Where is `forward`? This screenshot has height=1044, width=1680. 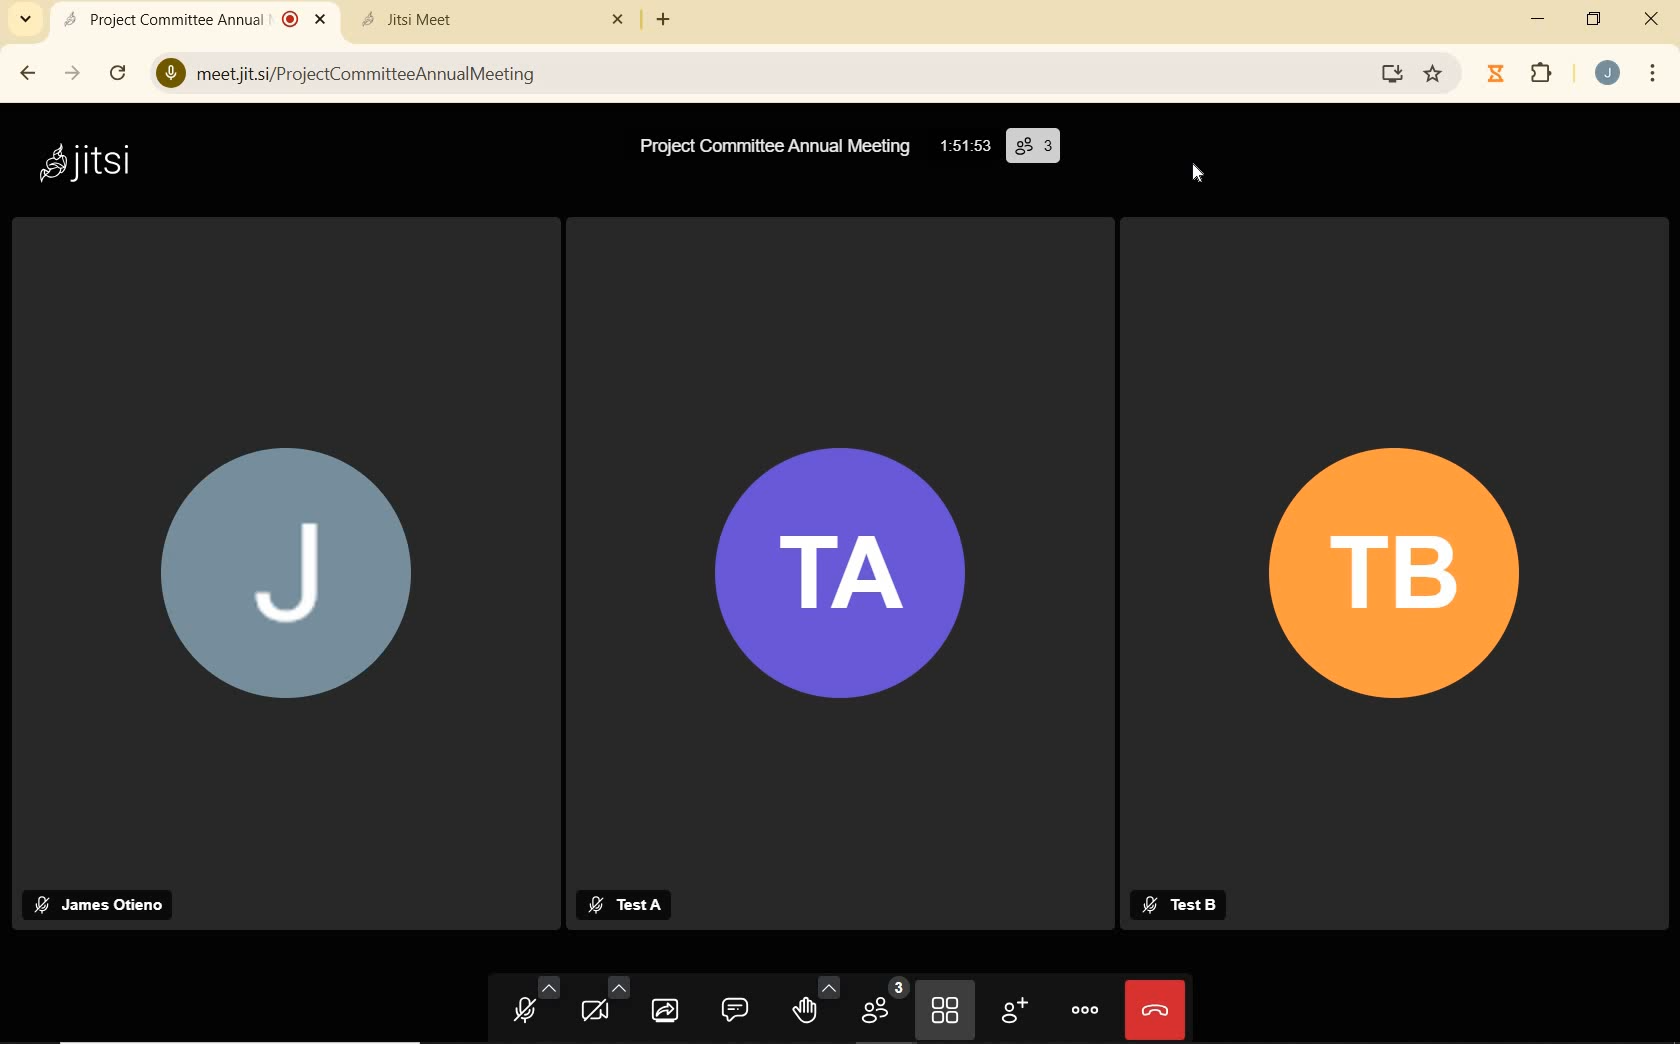
forward is located at coordinates (74, 72).